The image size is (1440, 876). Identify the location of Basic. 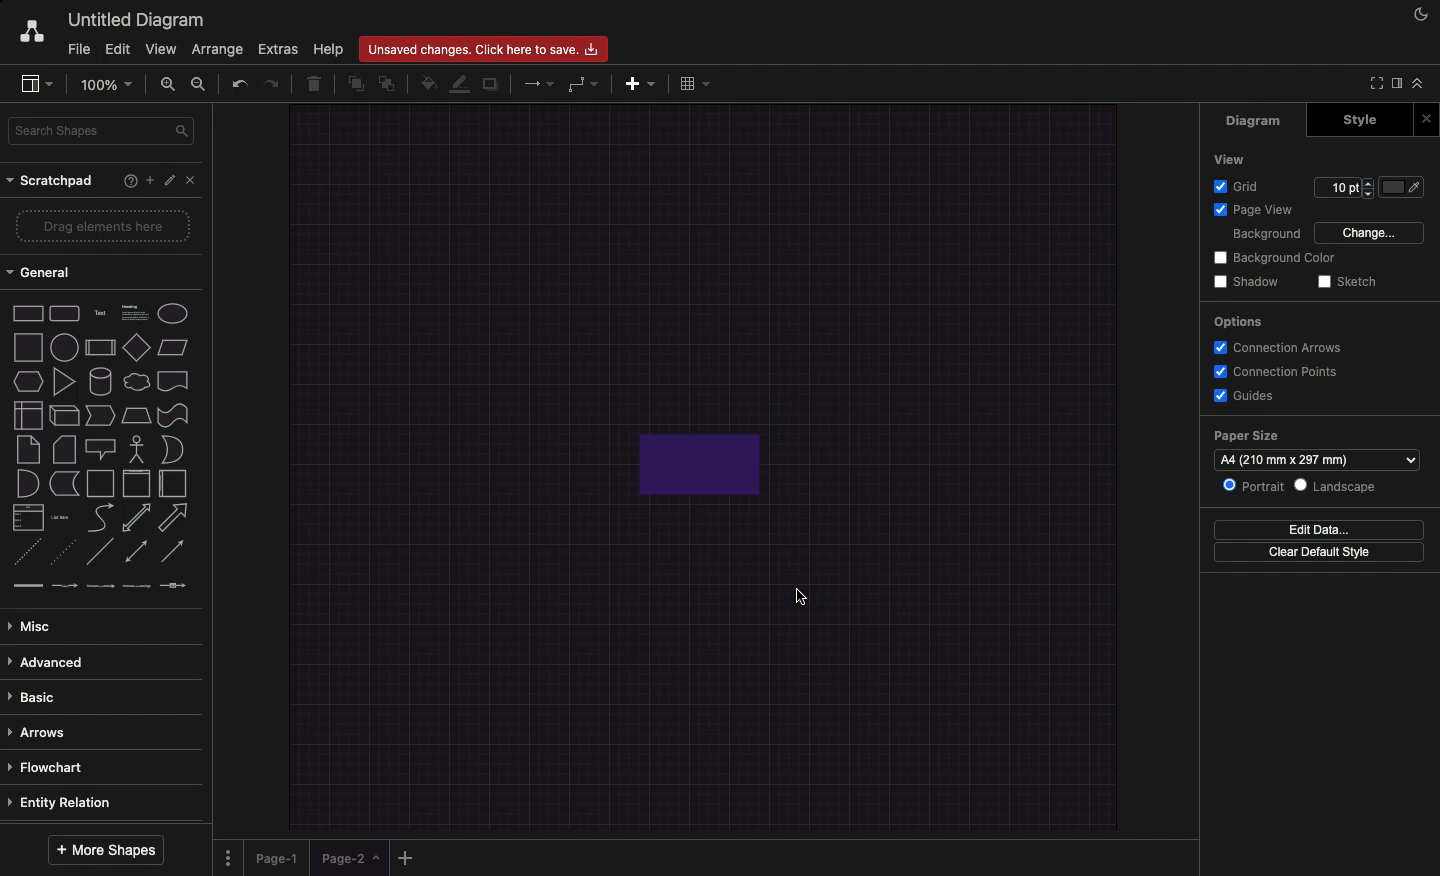
(37, 692).